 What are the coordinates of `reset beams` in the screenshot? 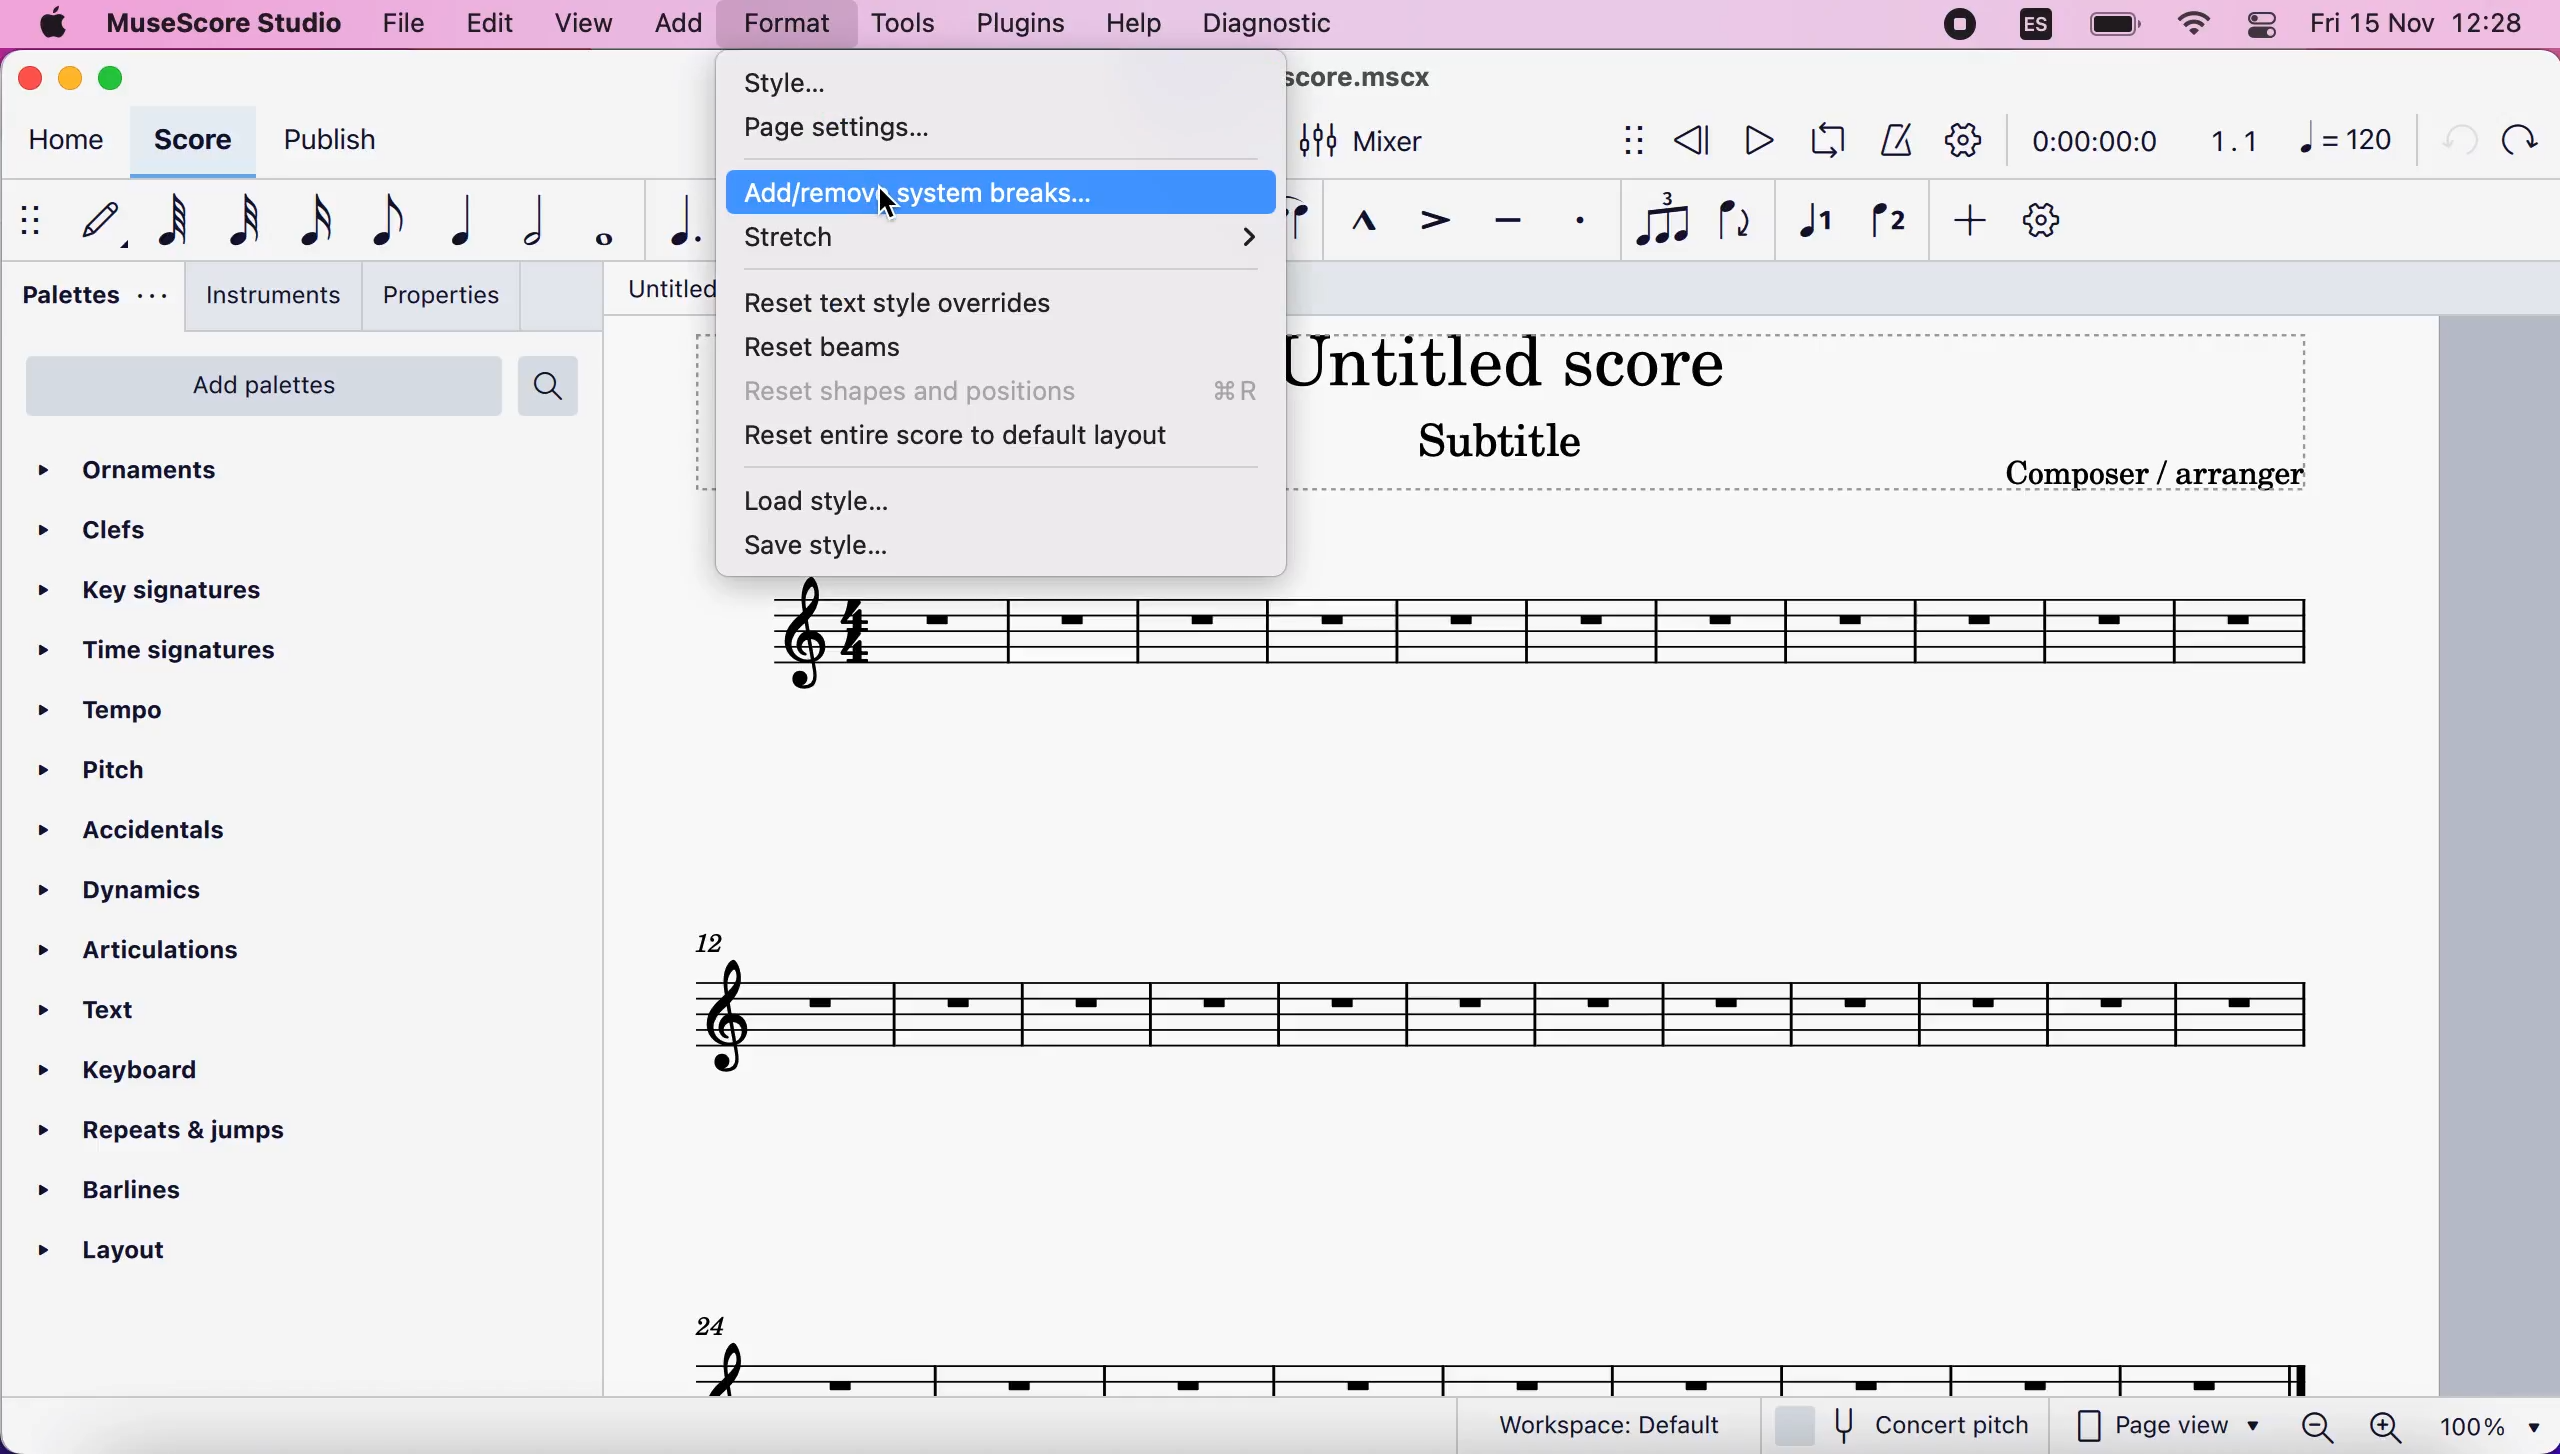 It's located at (853, 351).